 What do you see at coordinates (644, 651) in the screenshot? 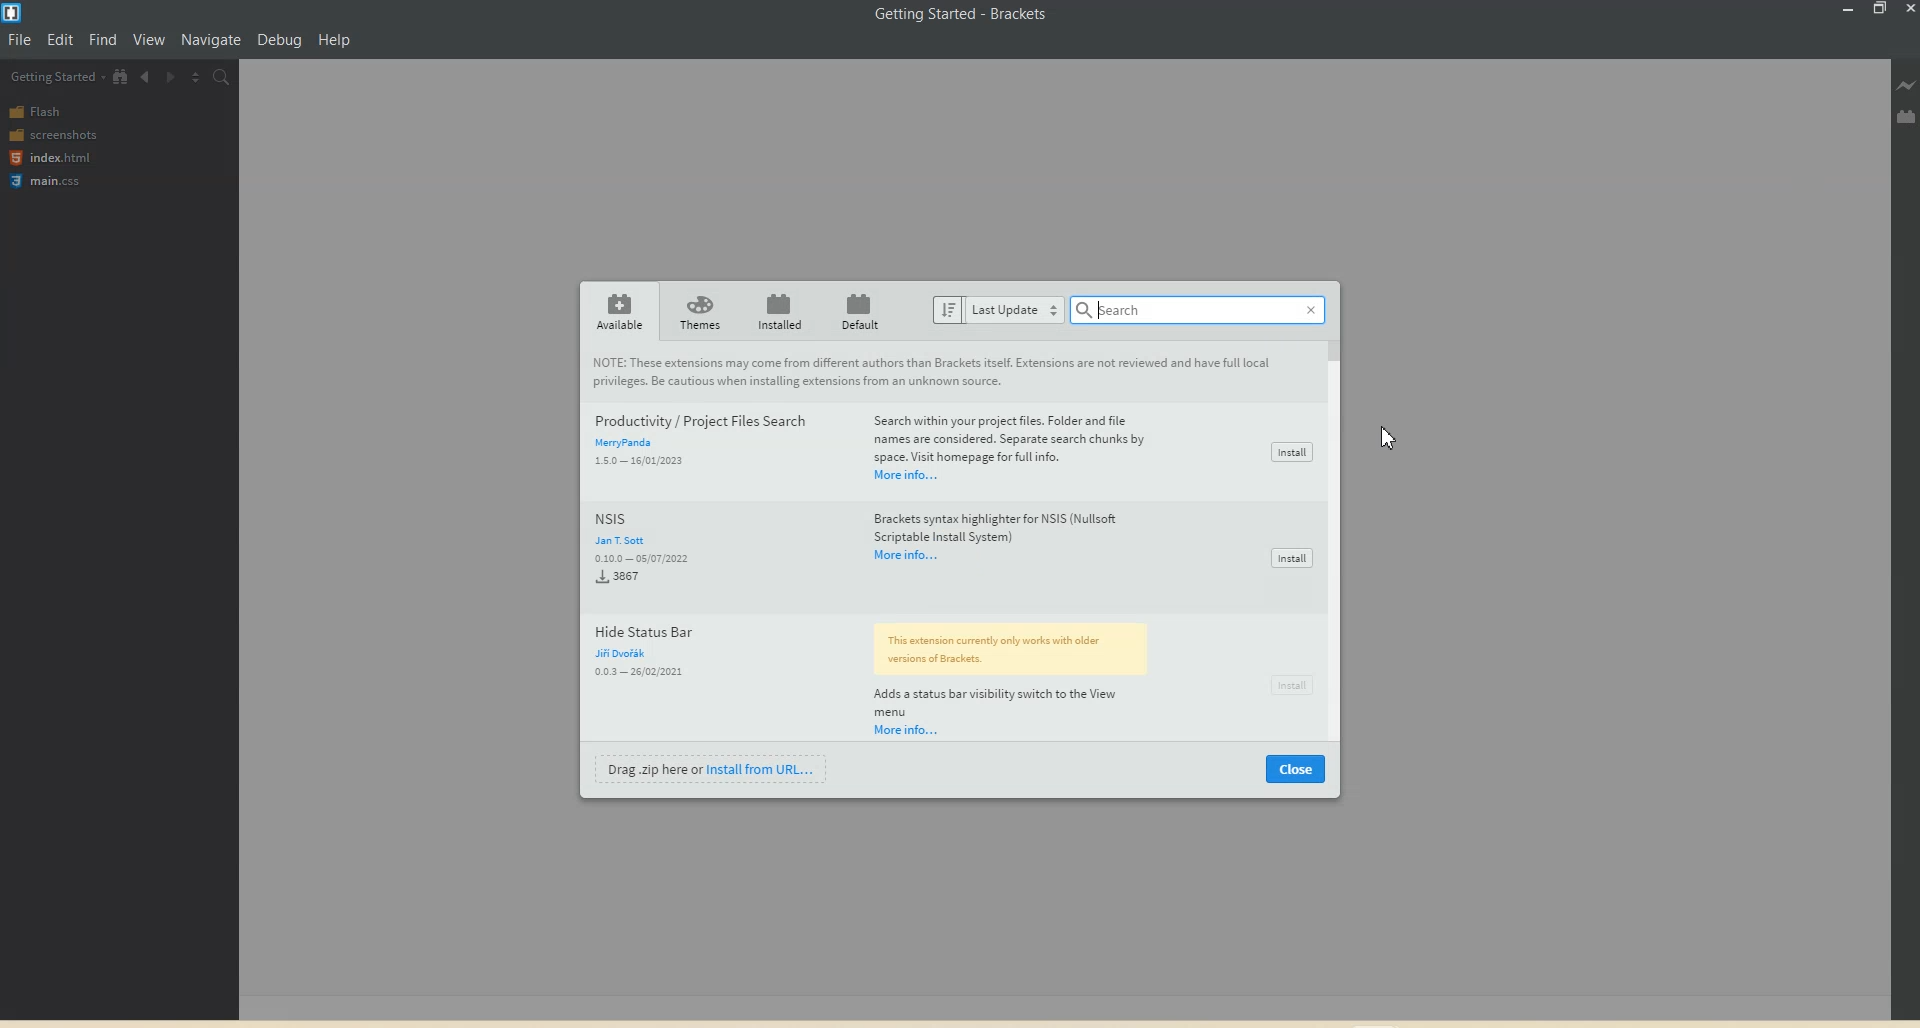
I see `Hide Status Bar Jin Dvorak0.03 26/02/2021` at bounding box center [644, 651].